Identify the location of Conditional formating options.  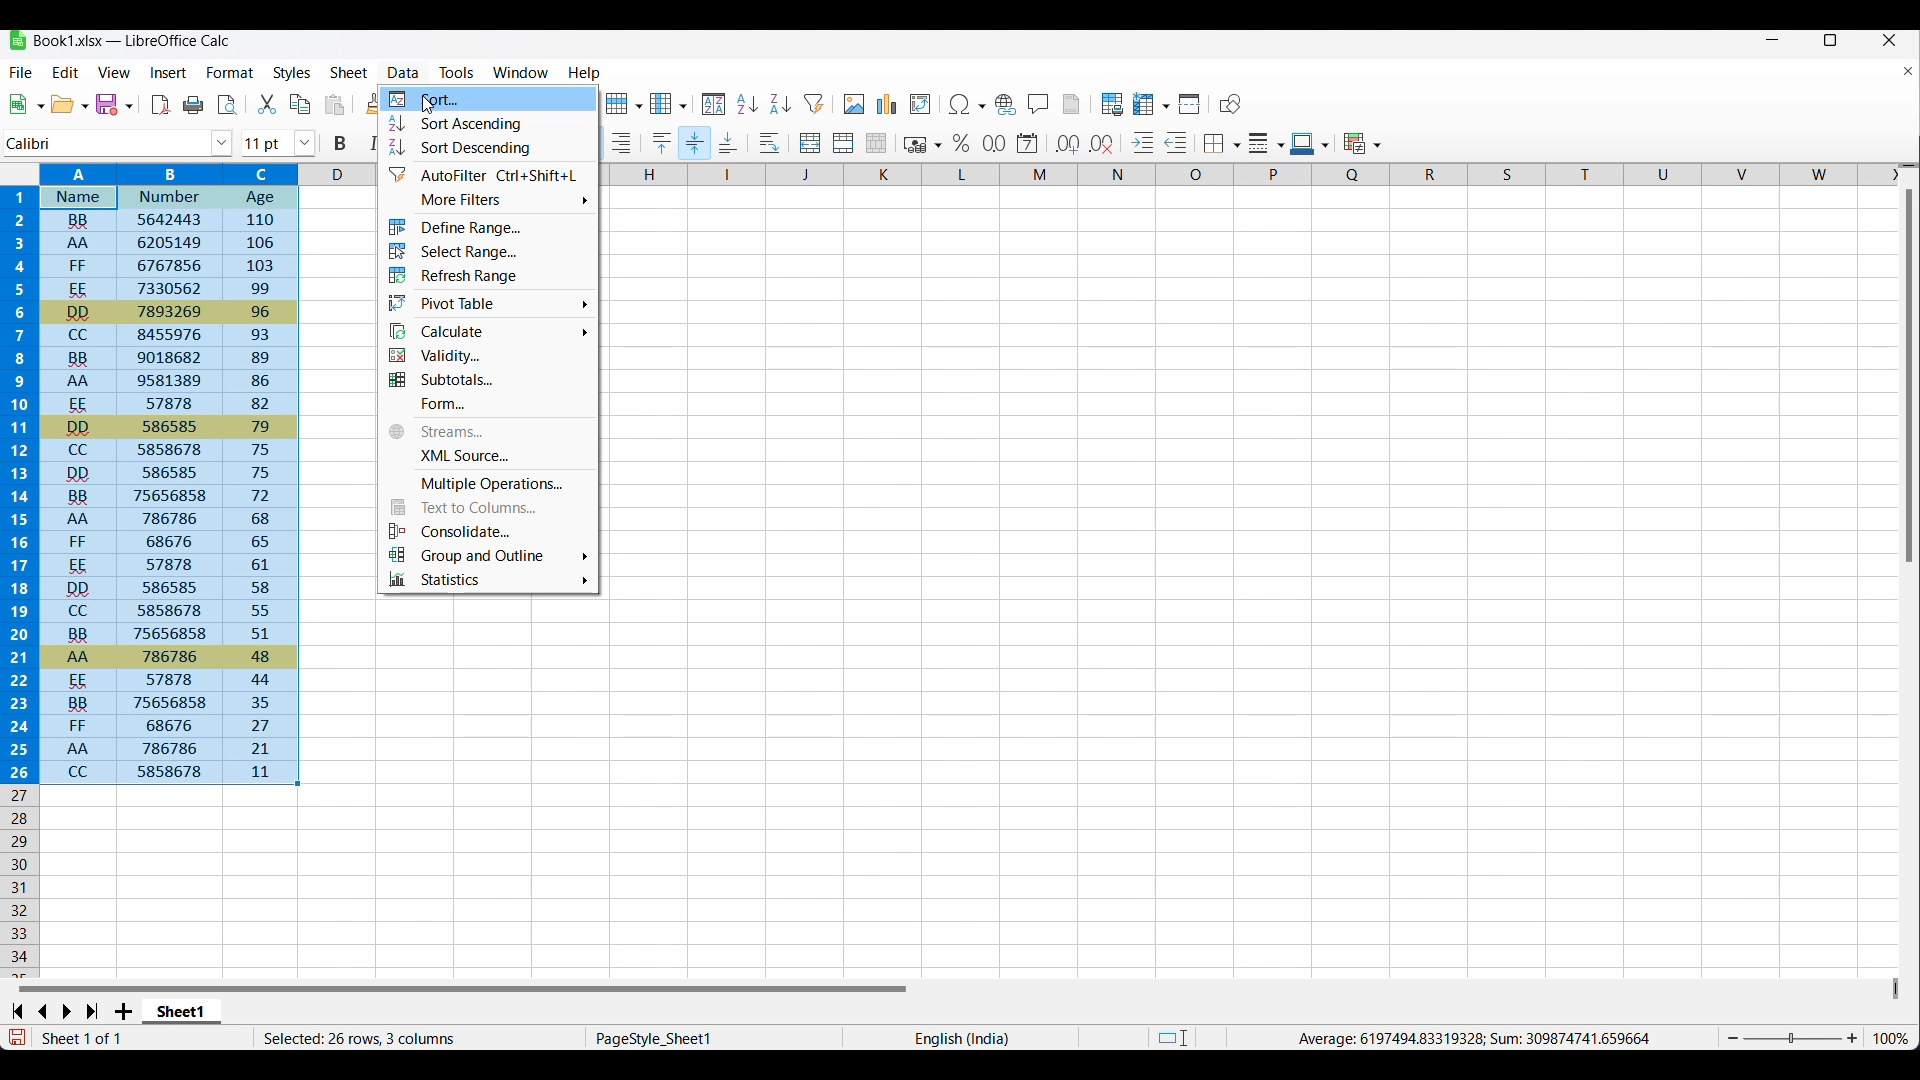
(1362, 143).